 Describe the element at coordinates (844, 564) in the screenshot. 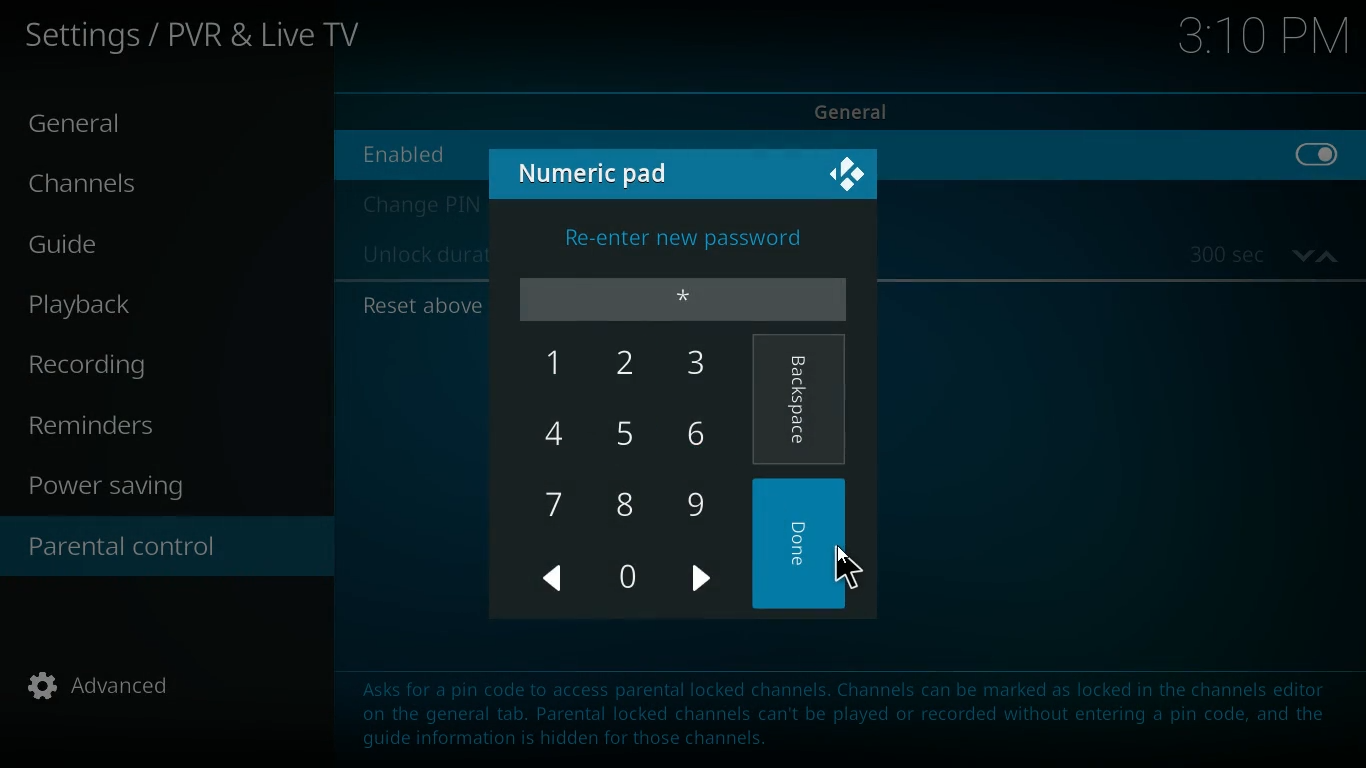

I see `cursor` at that location.